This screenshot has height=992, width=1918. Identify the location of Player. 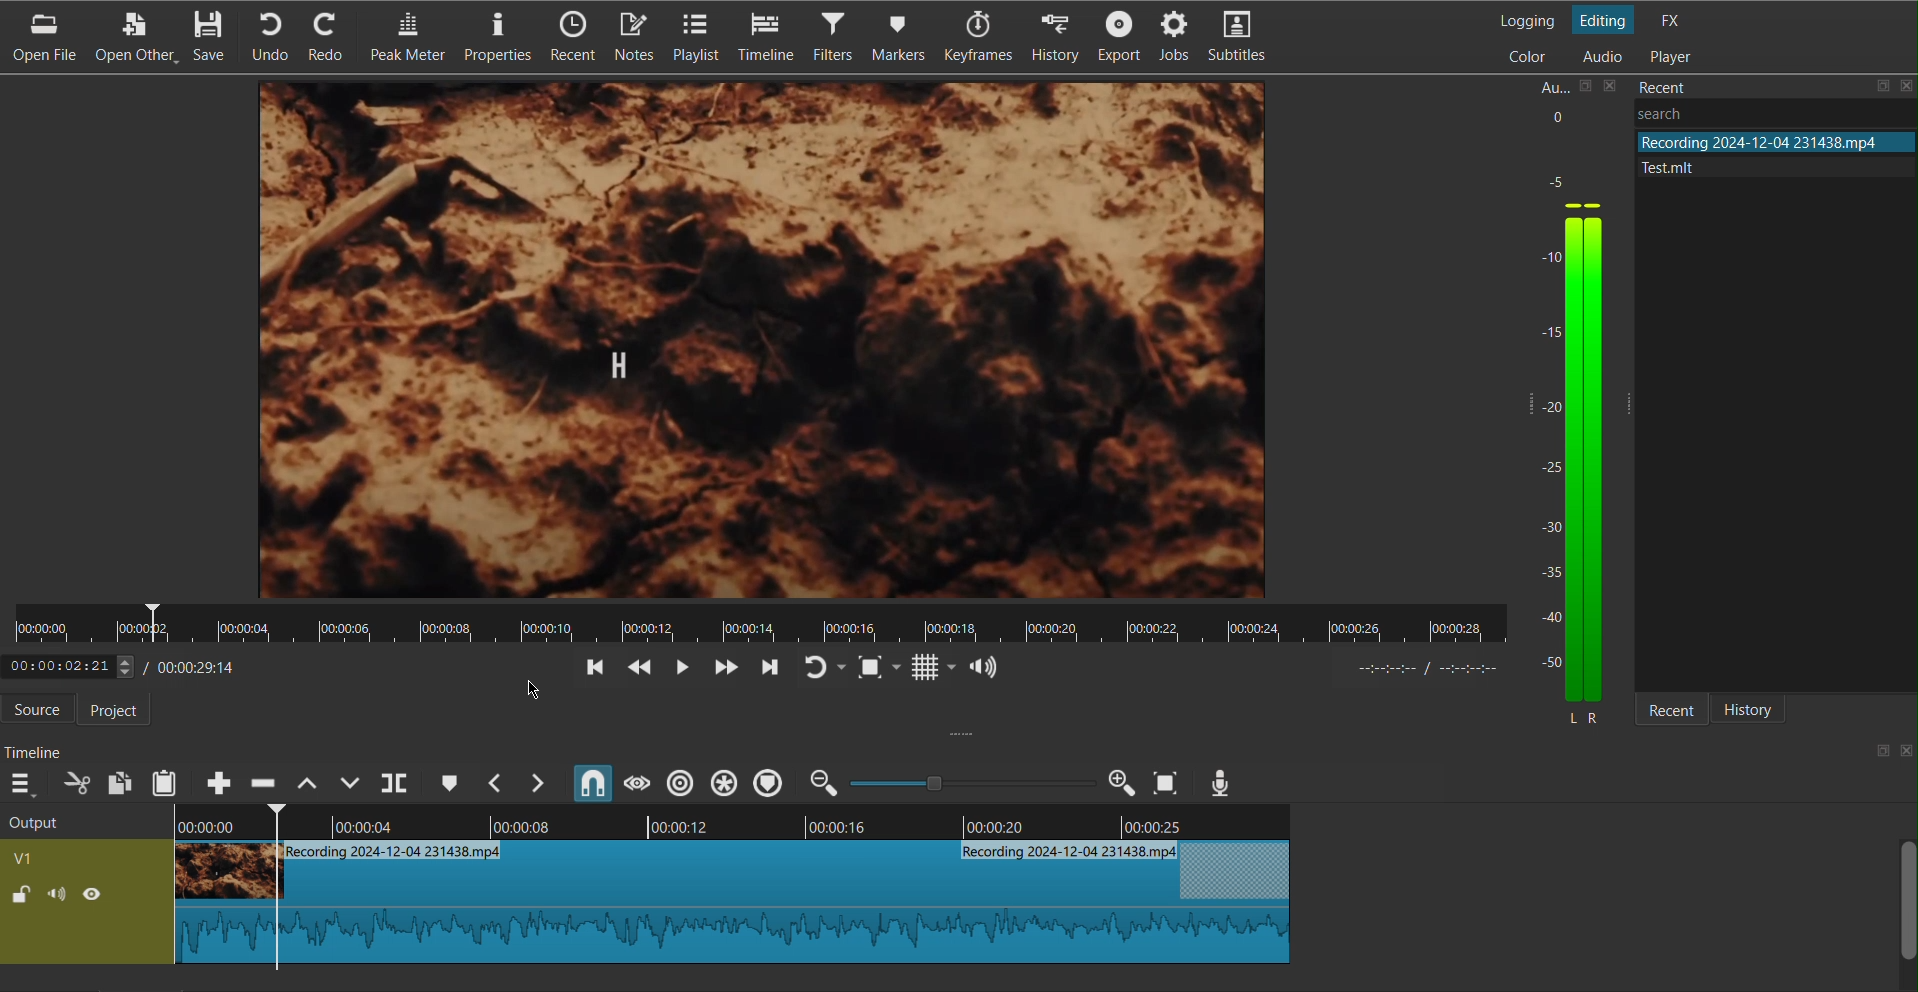
(1669, 55).